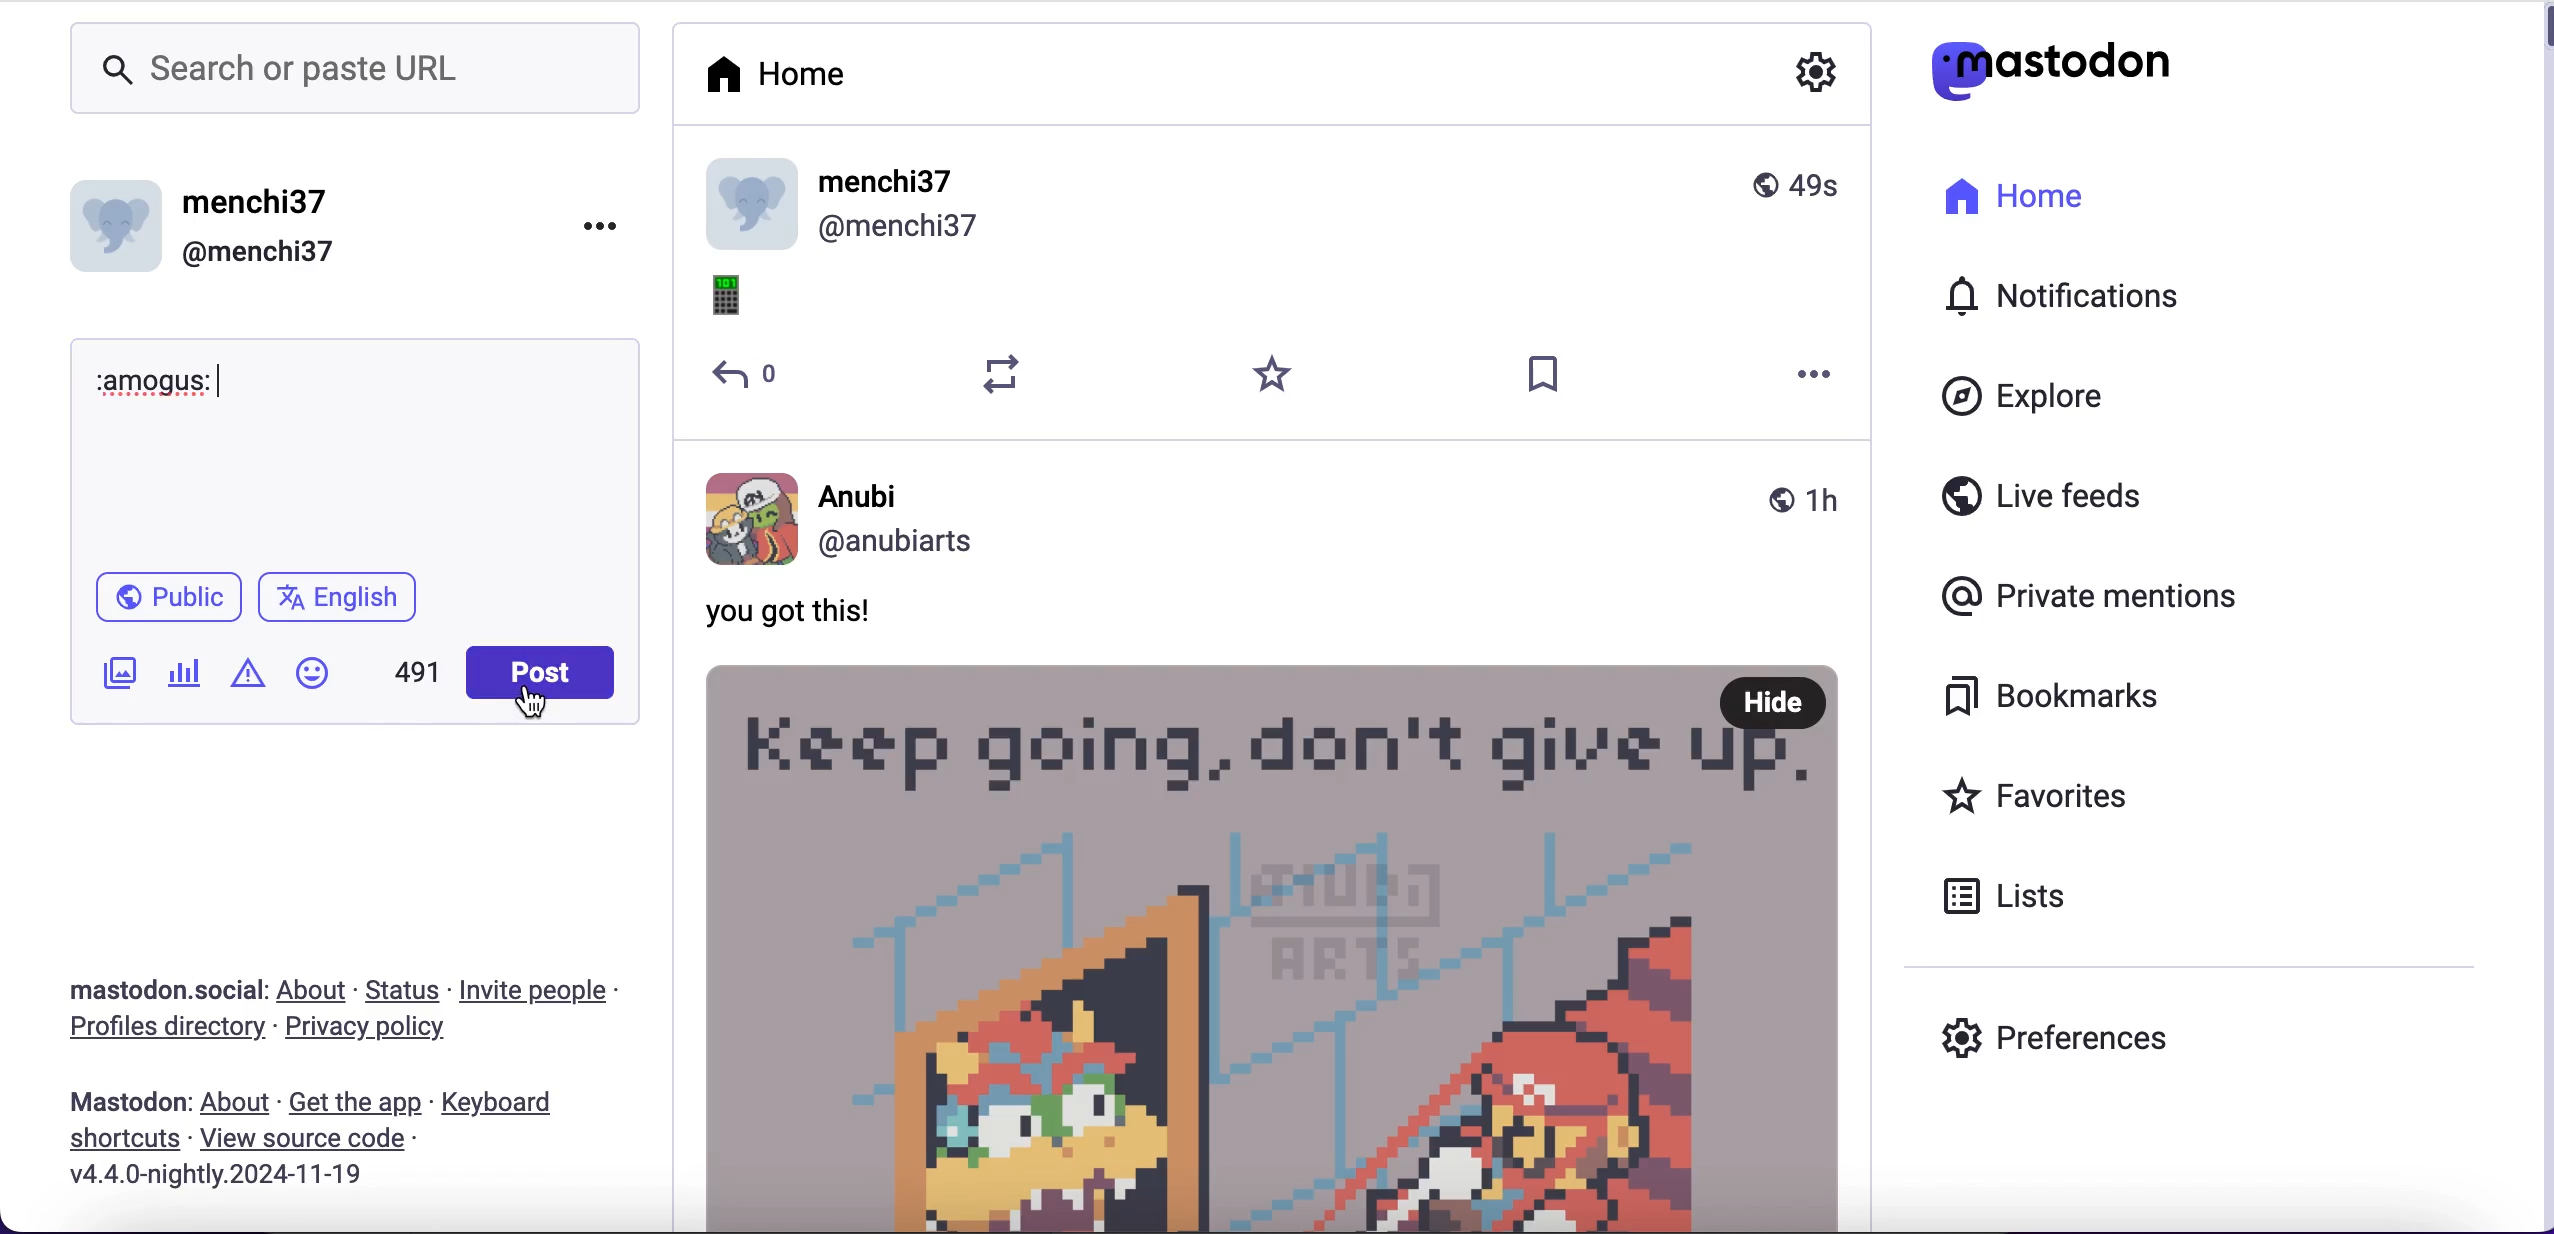 The image size is (2554, 1234). Describe the element at coordinates (215, 1180) in the screenshot. I see `v4.4.0-nightly.2024-11-19` at that location.